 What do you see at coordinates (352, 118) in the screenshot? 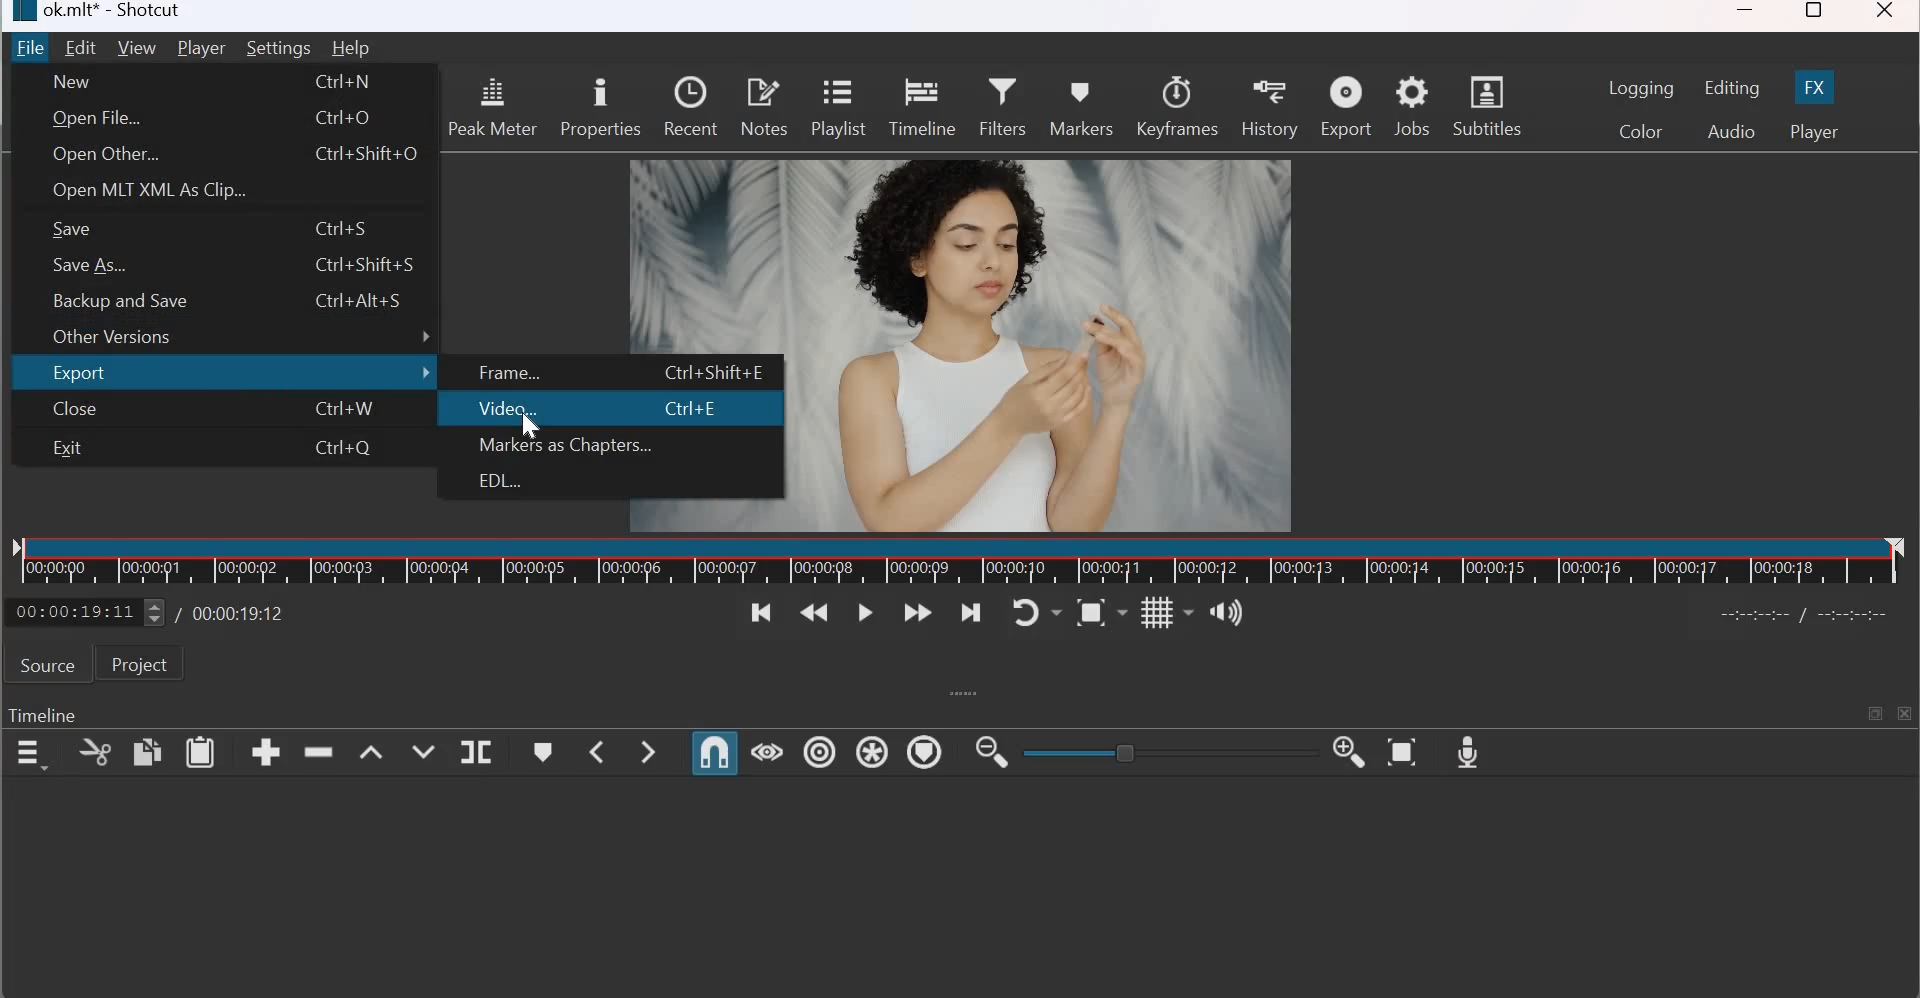
I see `Ctrl+O` at bounding box center [352, 118].